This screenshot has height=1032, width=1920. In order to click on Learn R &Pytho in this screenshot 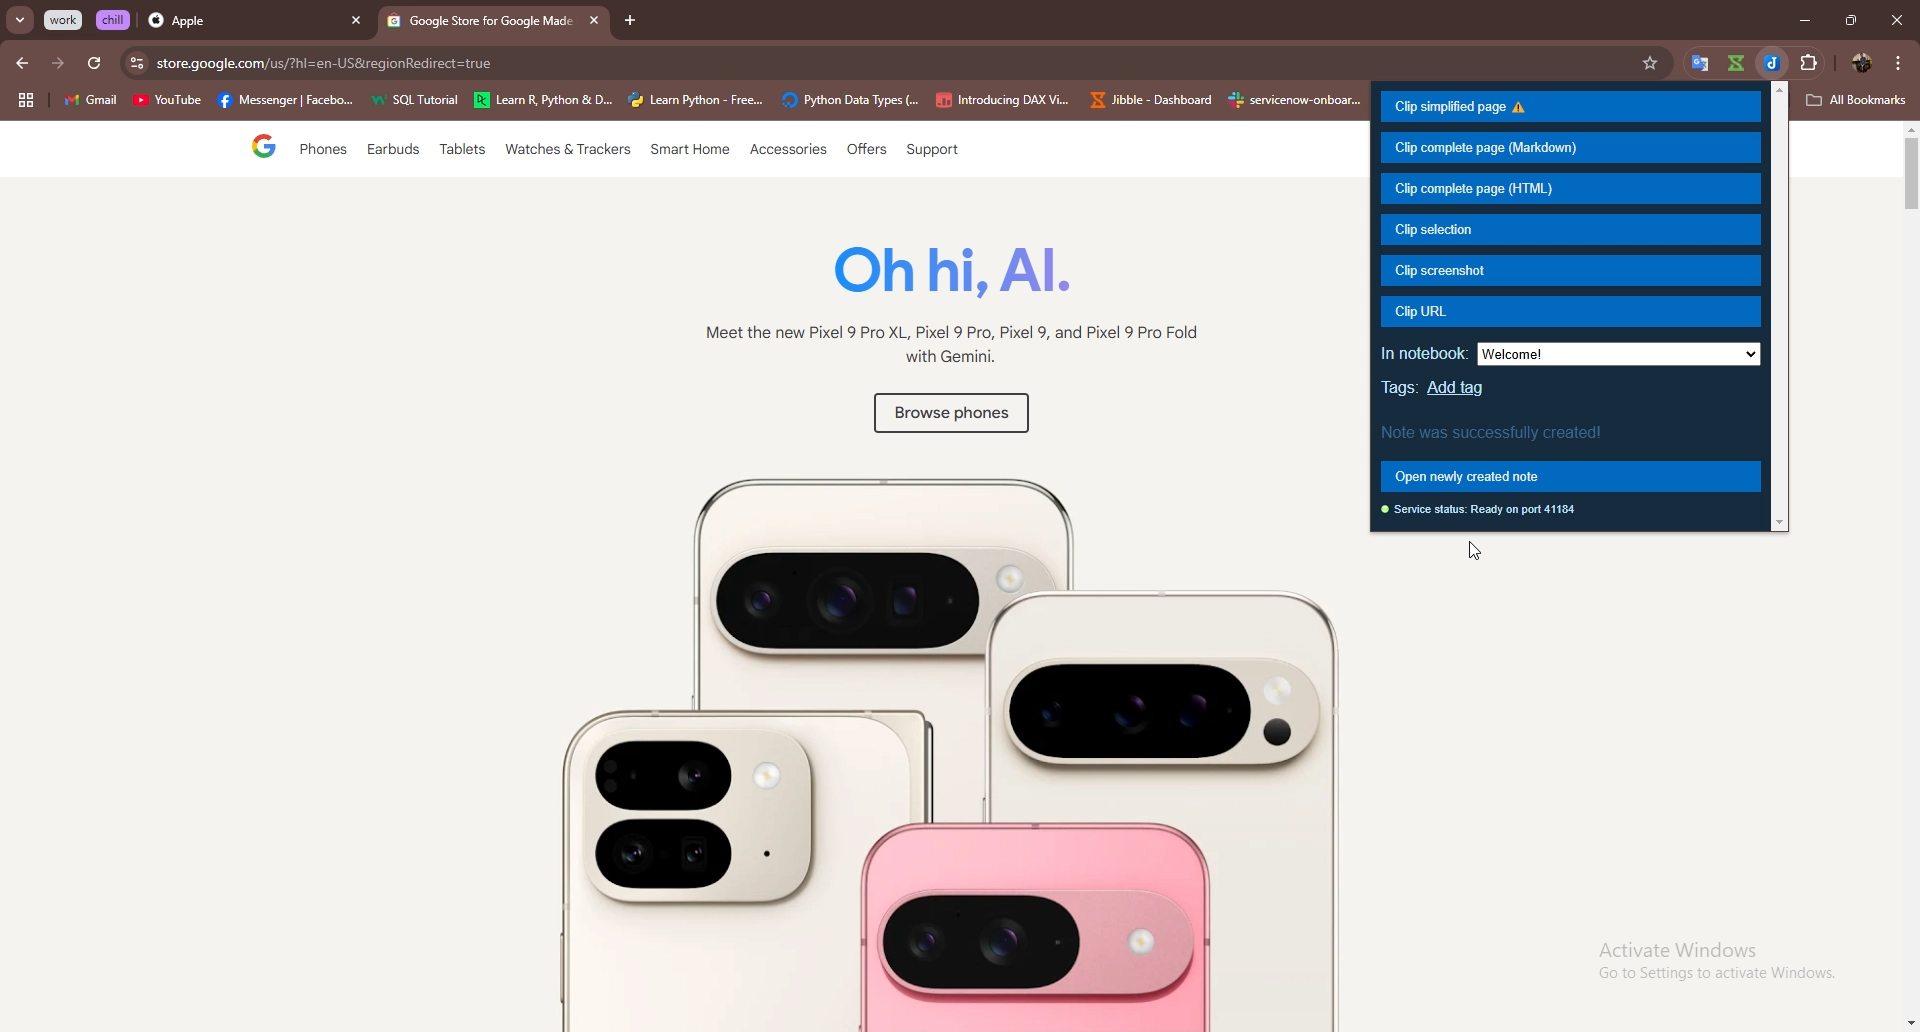, I will do `click(544, 101)`.